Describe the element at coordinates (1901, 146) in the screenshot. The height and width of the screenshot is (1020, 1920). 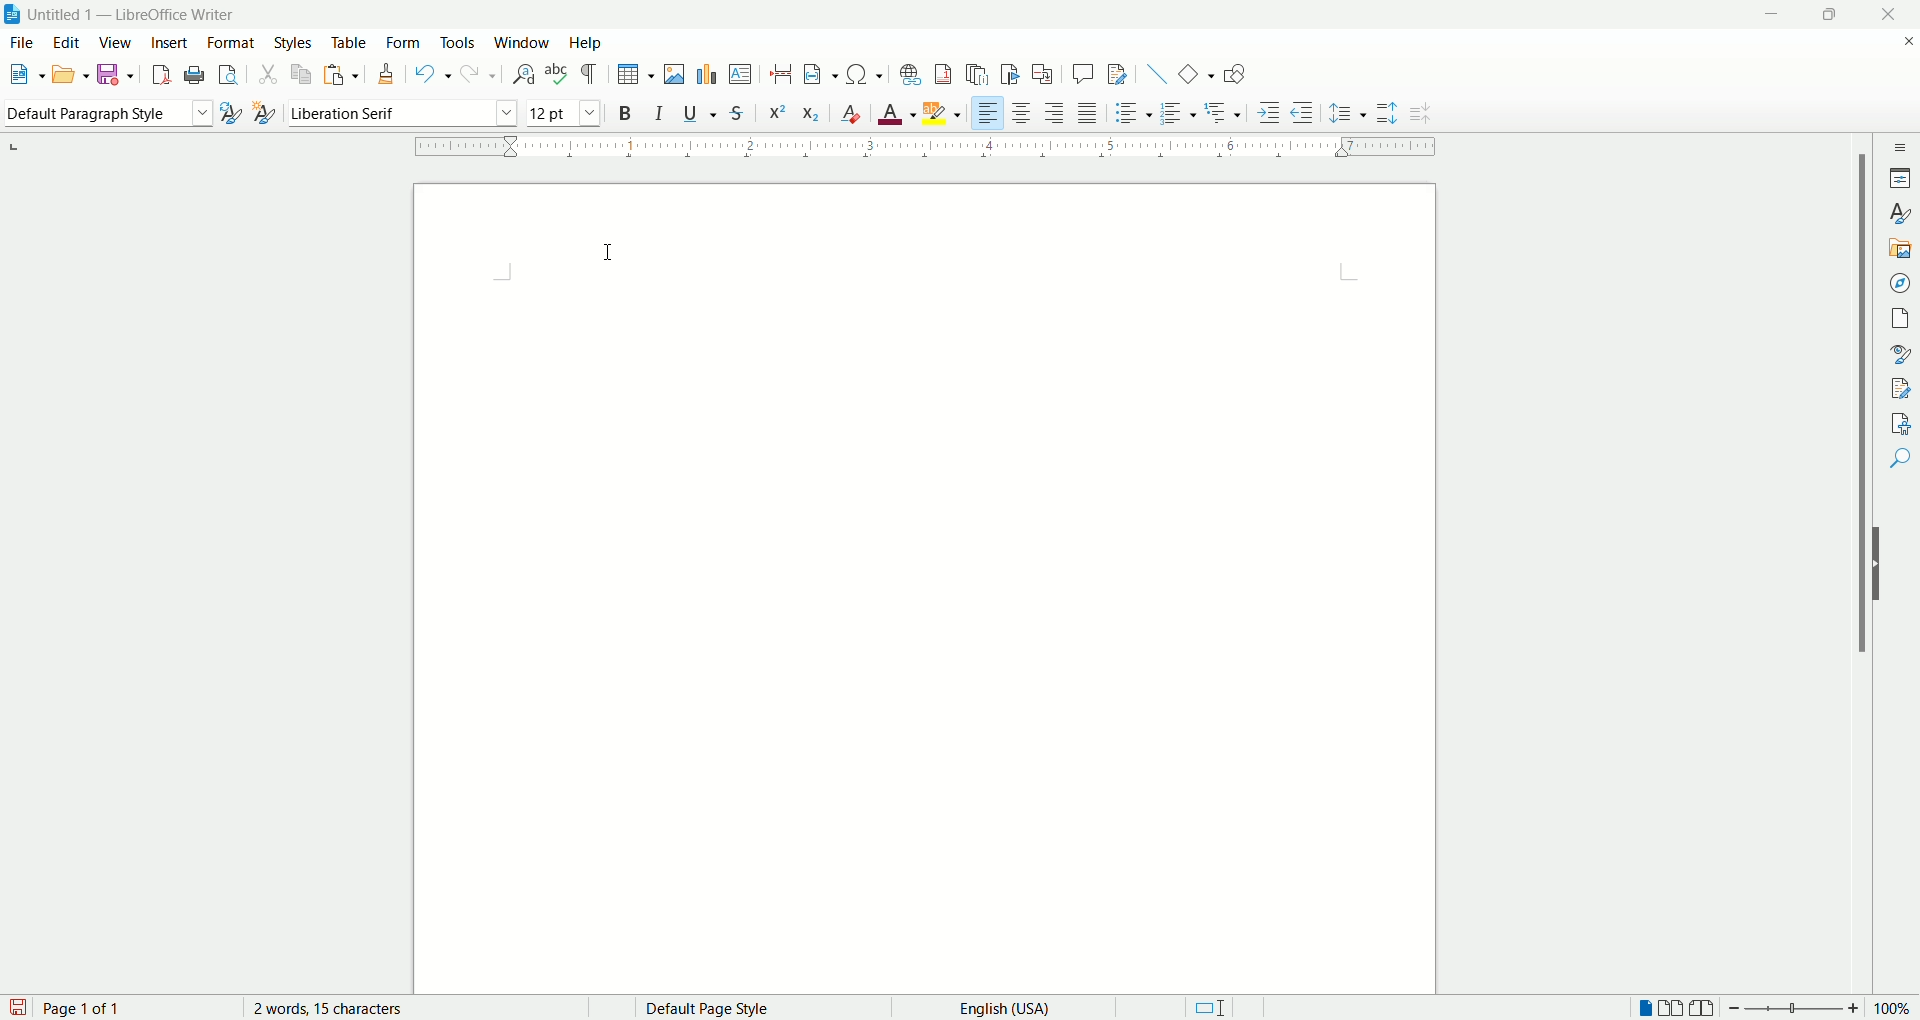
I see `sidebar settings` at that location.